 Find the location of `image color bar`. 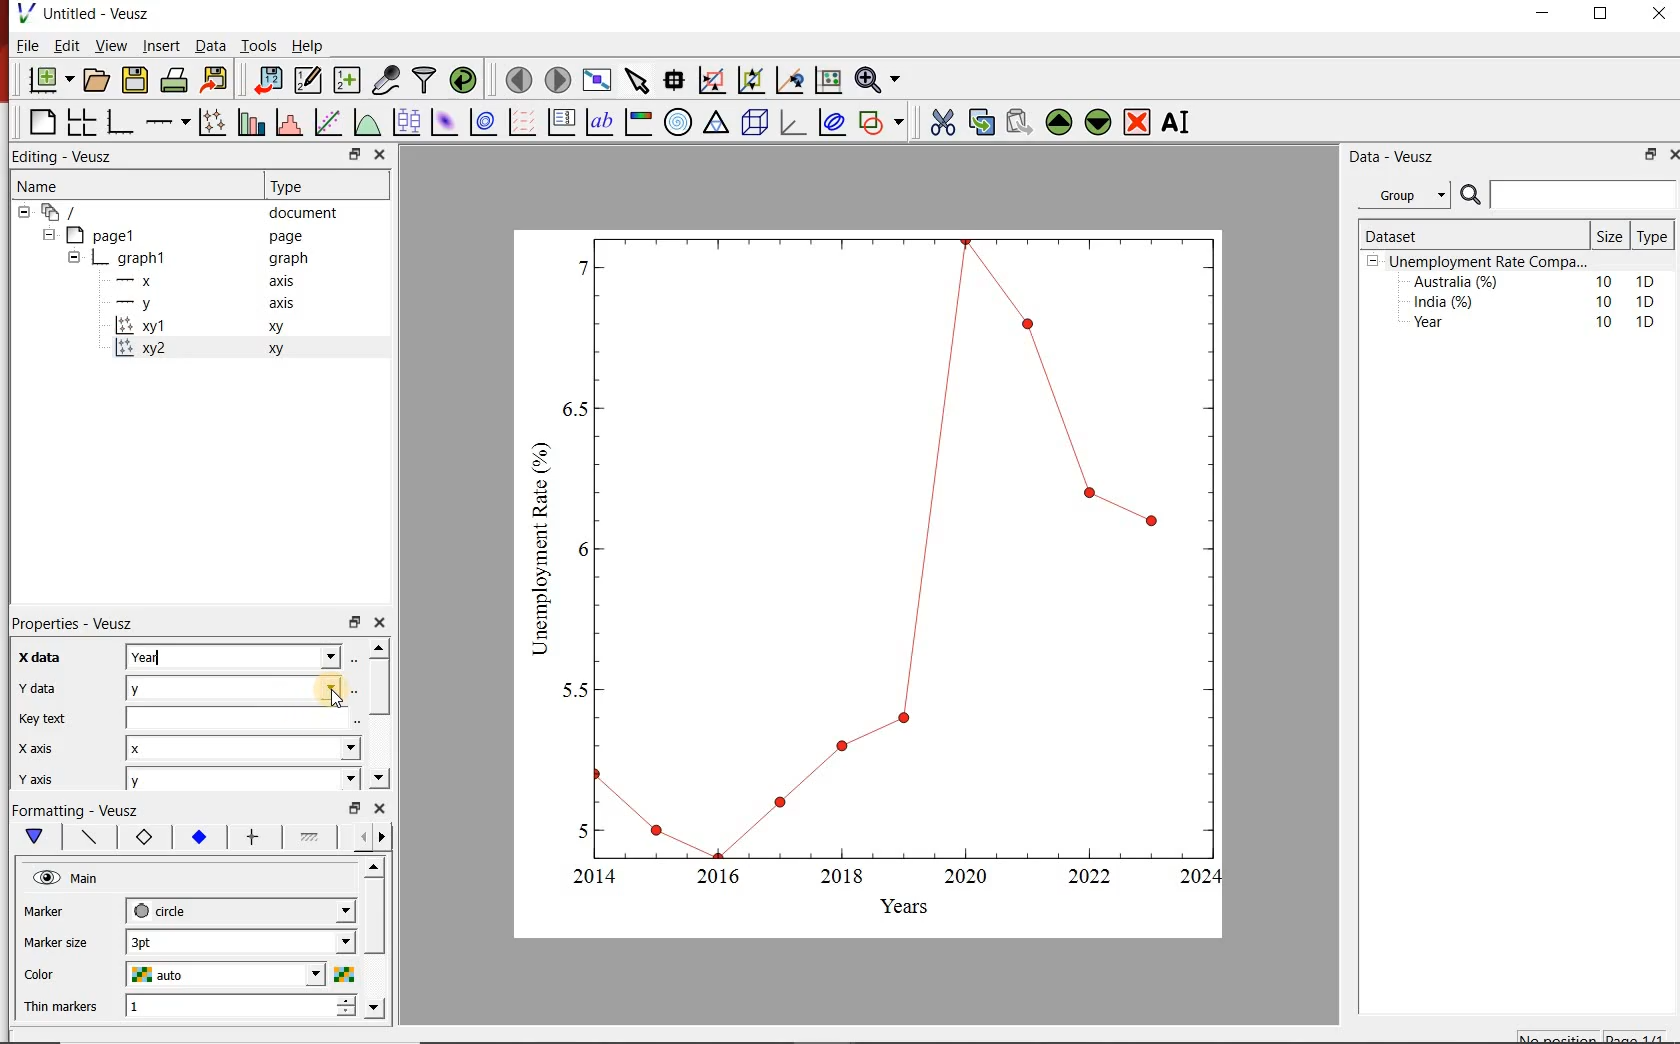

image color bar is located at coordinates (638, 123).